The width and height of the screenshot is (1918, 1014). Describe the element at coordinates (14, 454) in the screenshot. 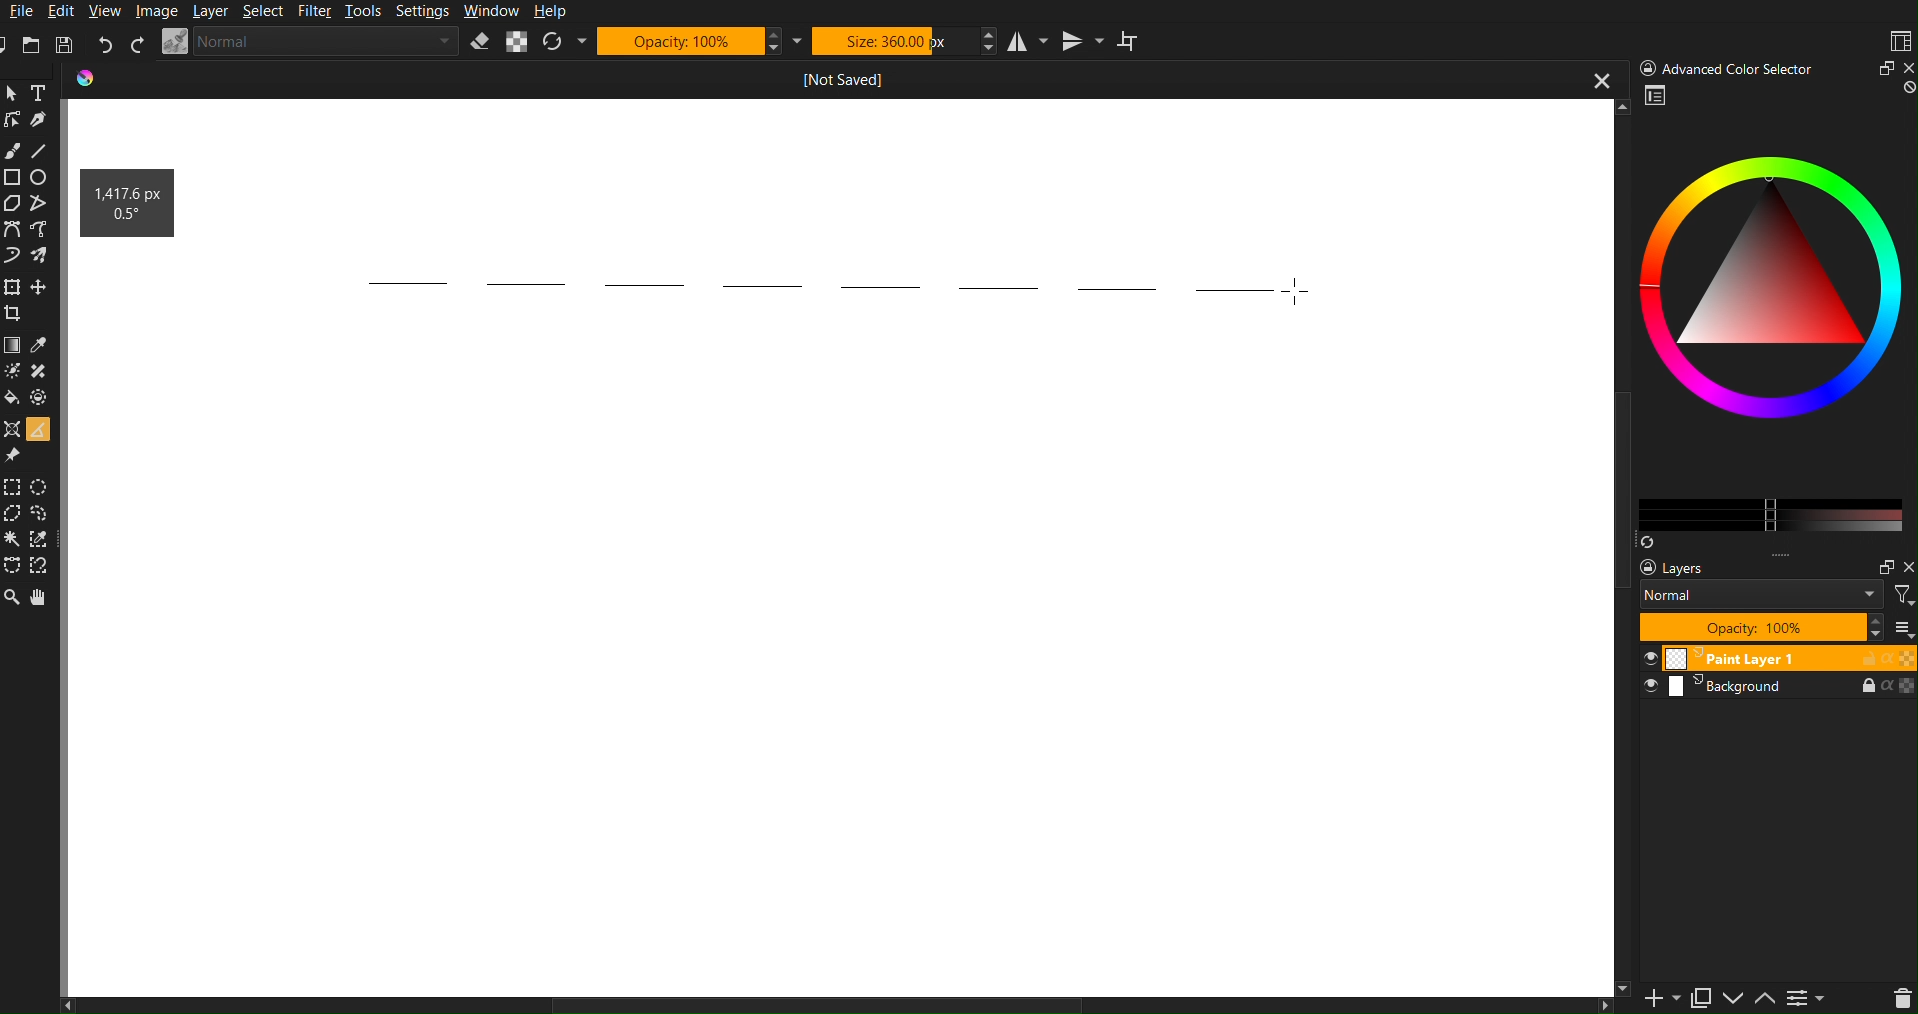

I see `Pin Tool` at that location.